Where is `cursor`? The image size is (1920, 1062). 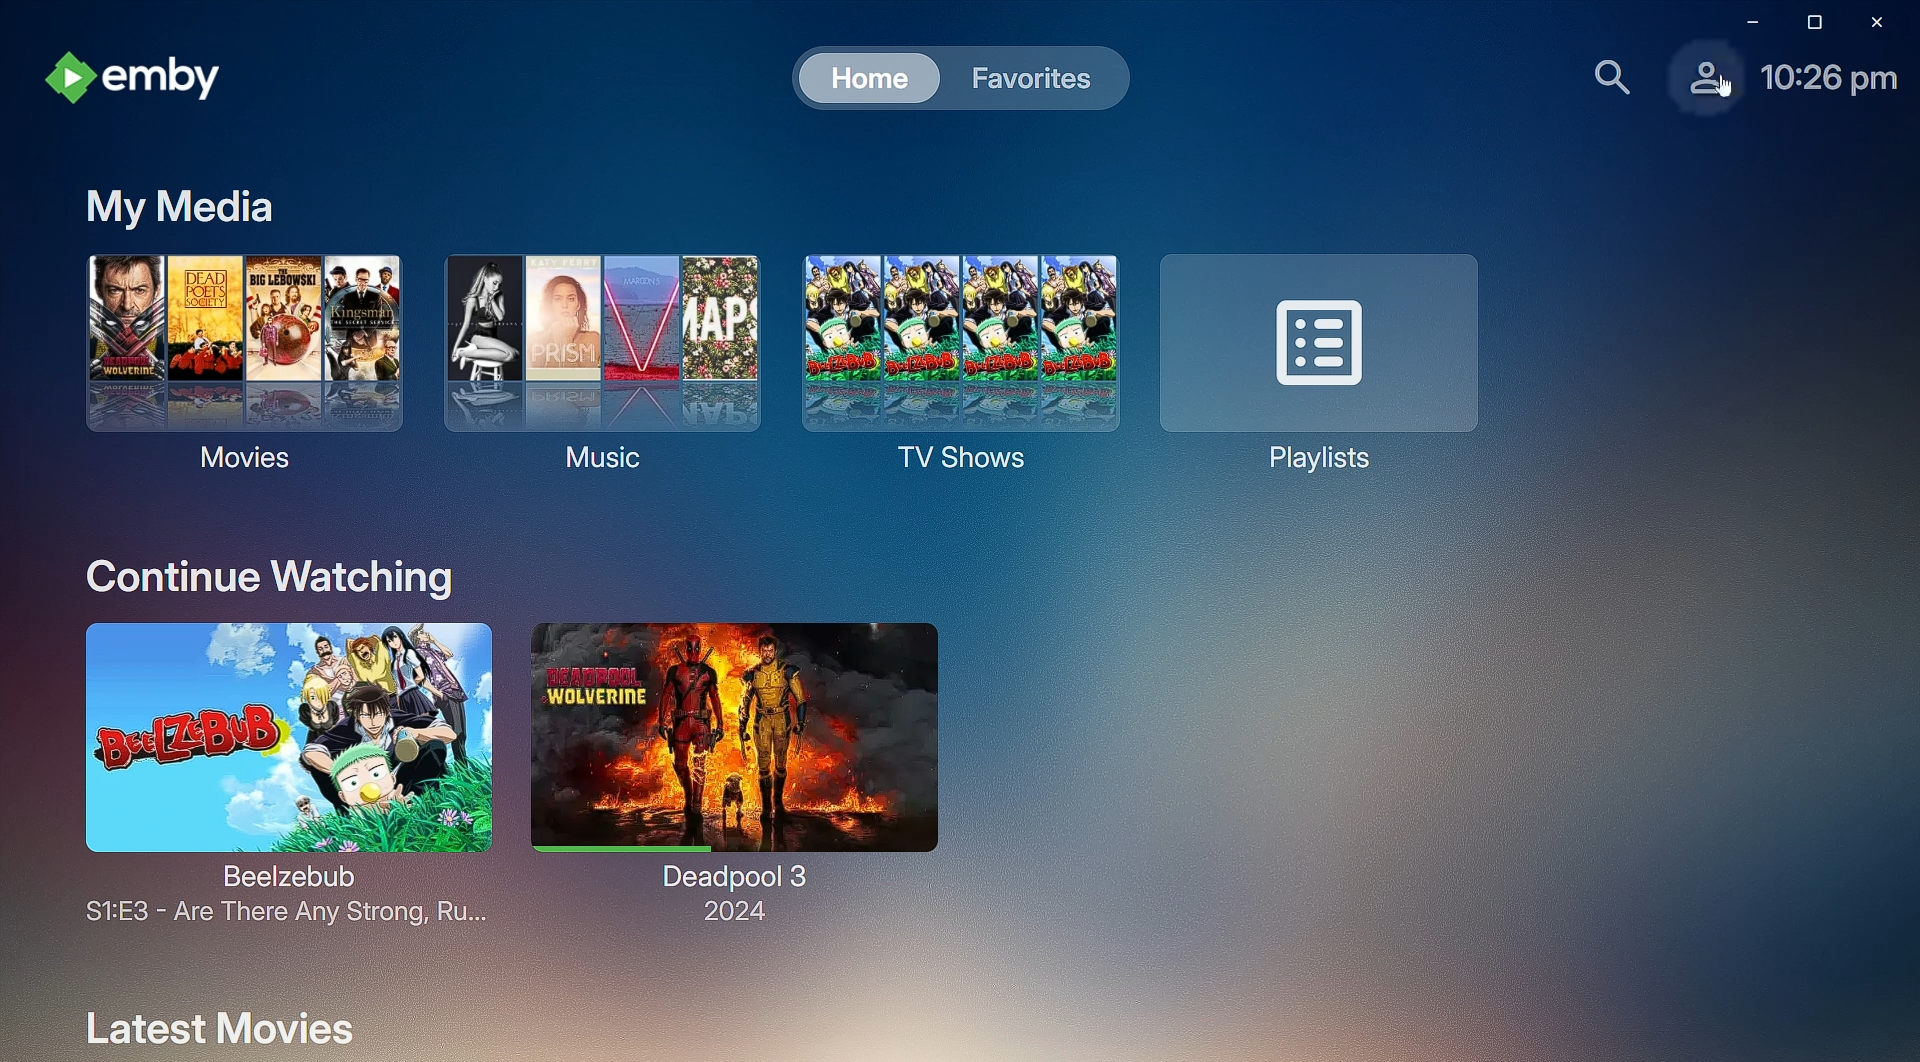 cursor is located at coordinates (1726, 89).